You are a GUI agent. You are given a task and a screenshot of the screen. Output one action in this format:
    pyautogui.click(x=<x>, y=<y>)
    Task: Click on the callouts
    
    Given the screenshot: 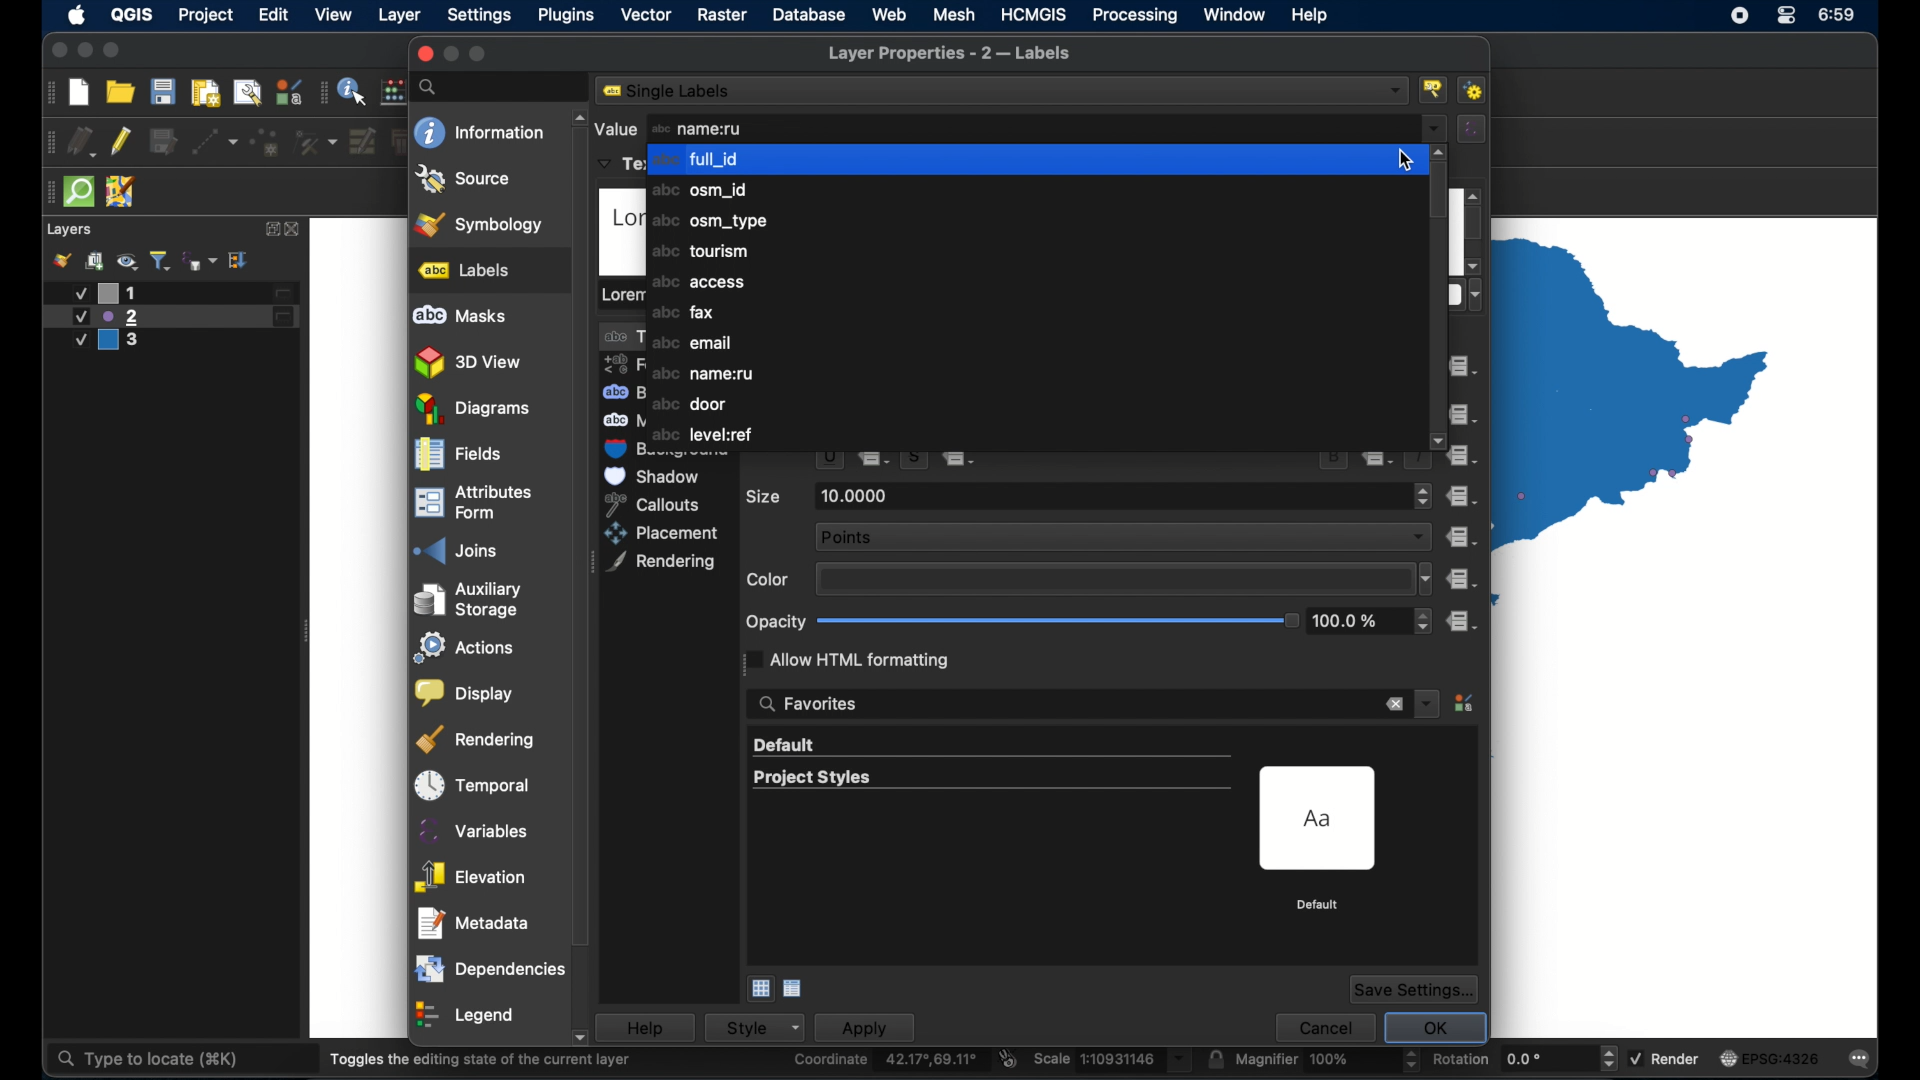 What is the action you would take?
    pyautogui.click(x=661, y=503)
    